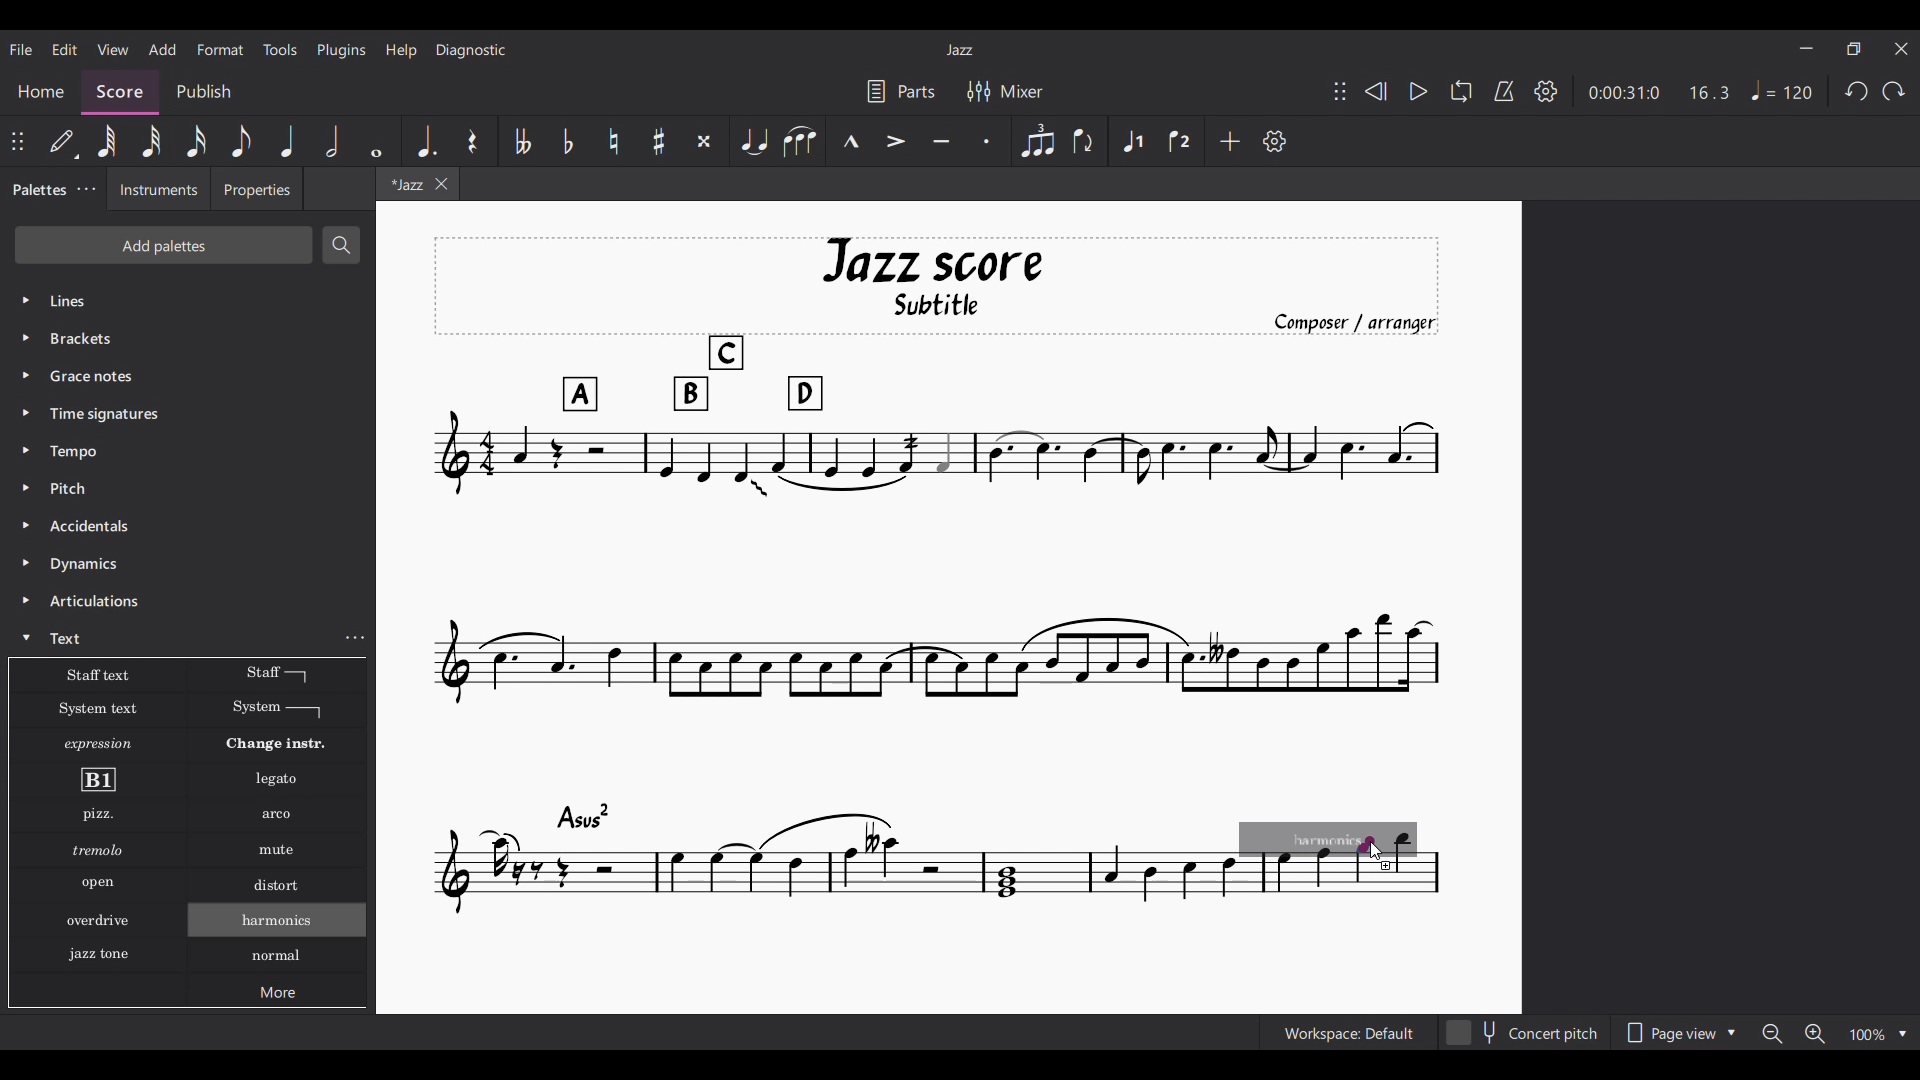 This screenshot has height=1080, width=1920. I want to click on Default, so click(63, 142).